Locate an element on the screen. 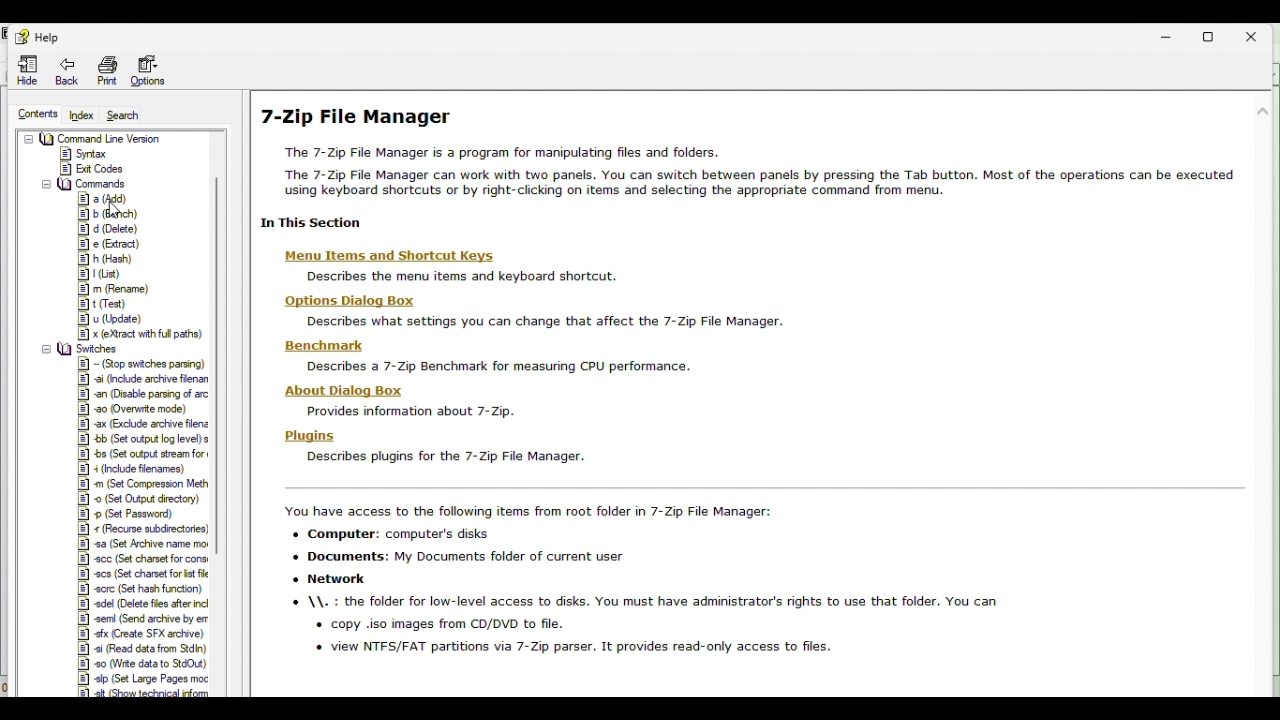  -scs is located at coordinates (143, 574).